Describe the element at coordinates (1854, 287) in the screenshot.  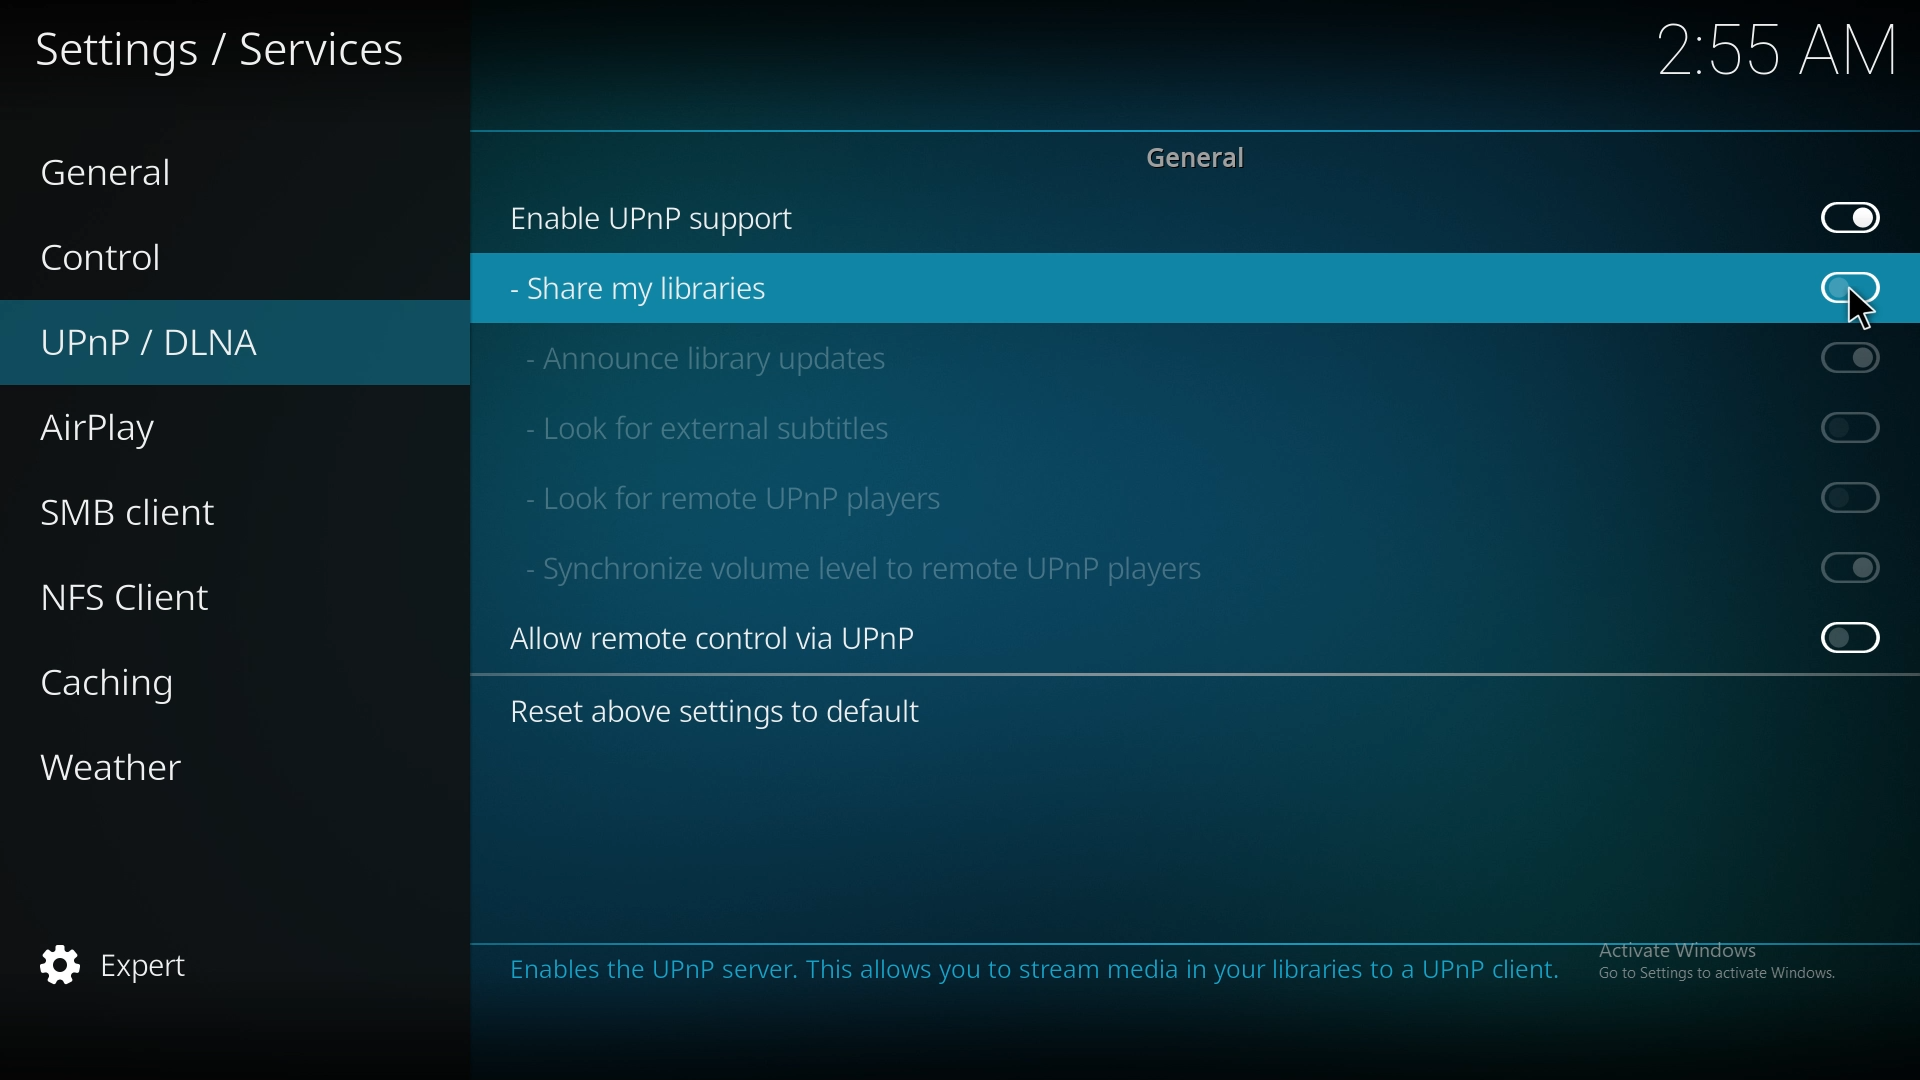
I see `on` at that location.